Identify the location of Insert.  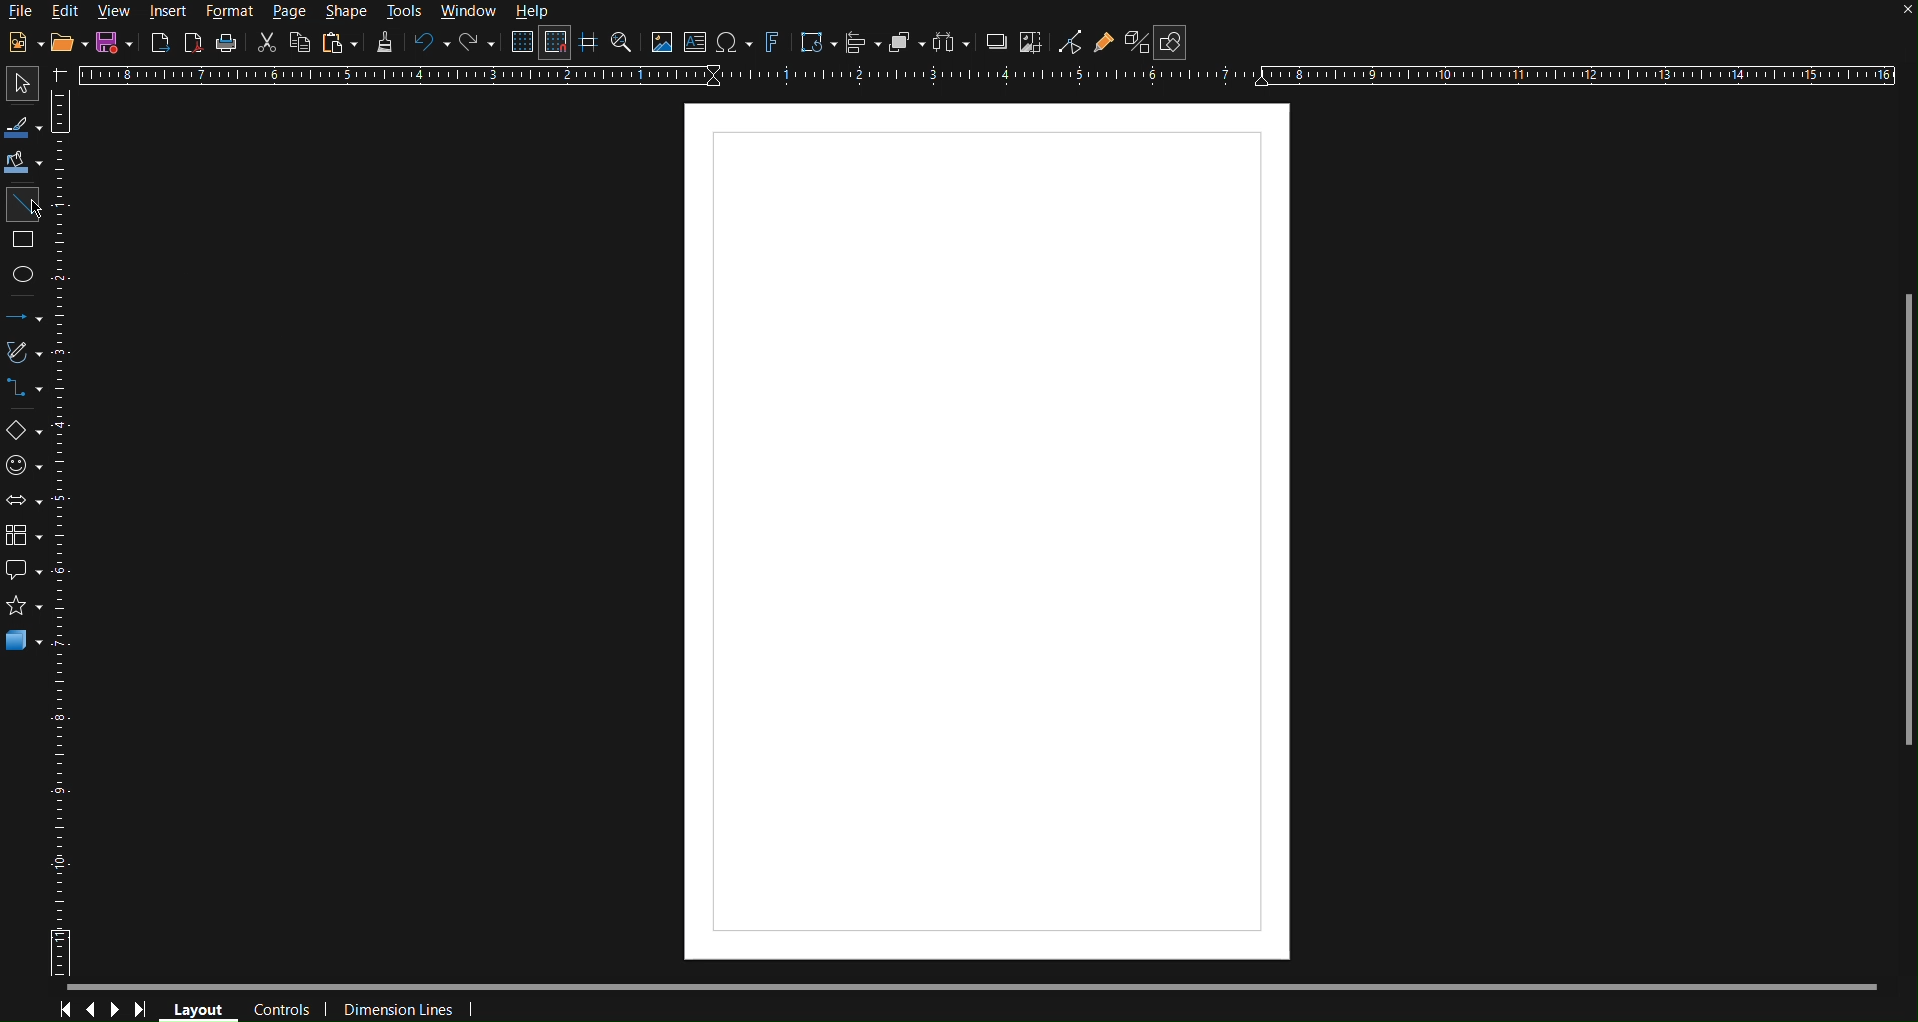
(169, 12).